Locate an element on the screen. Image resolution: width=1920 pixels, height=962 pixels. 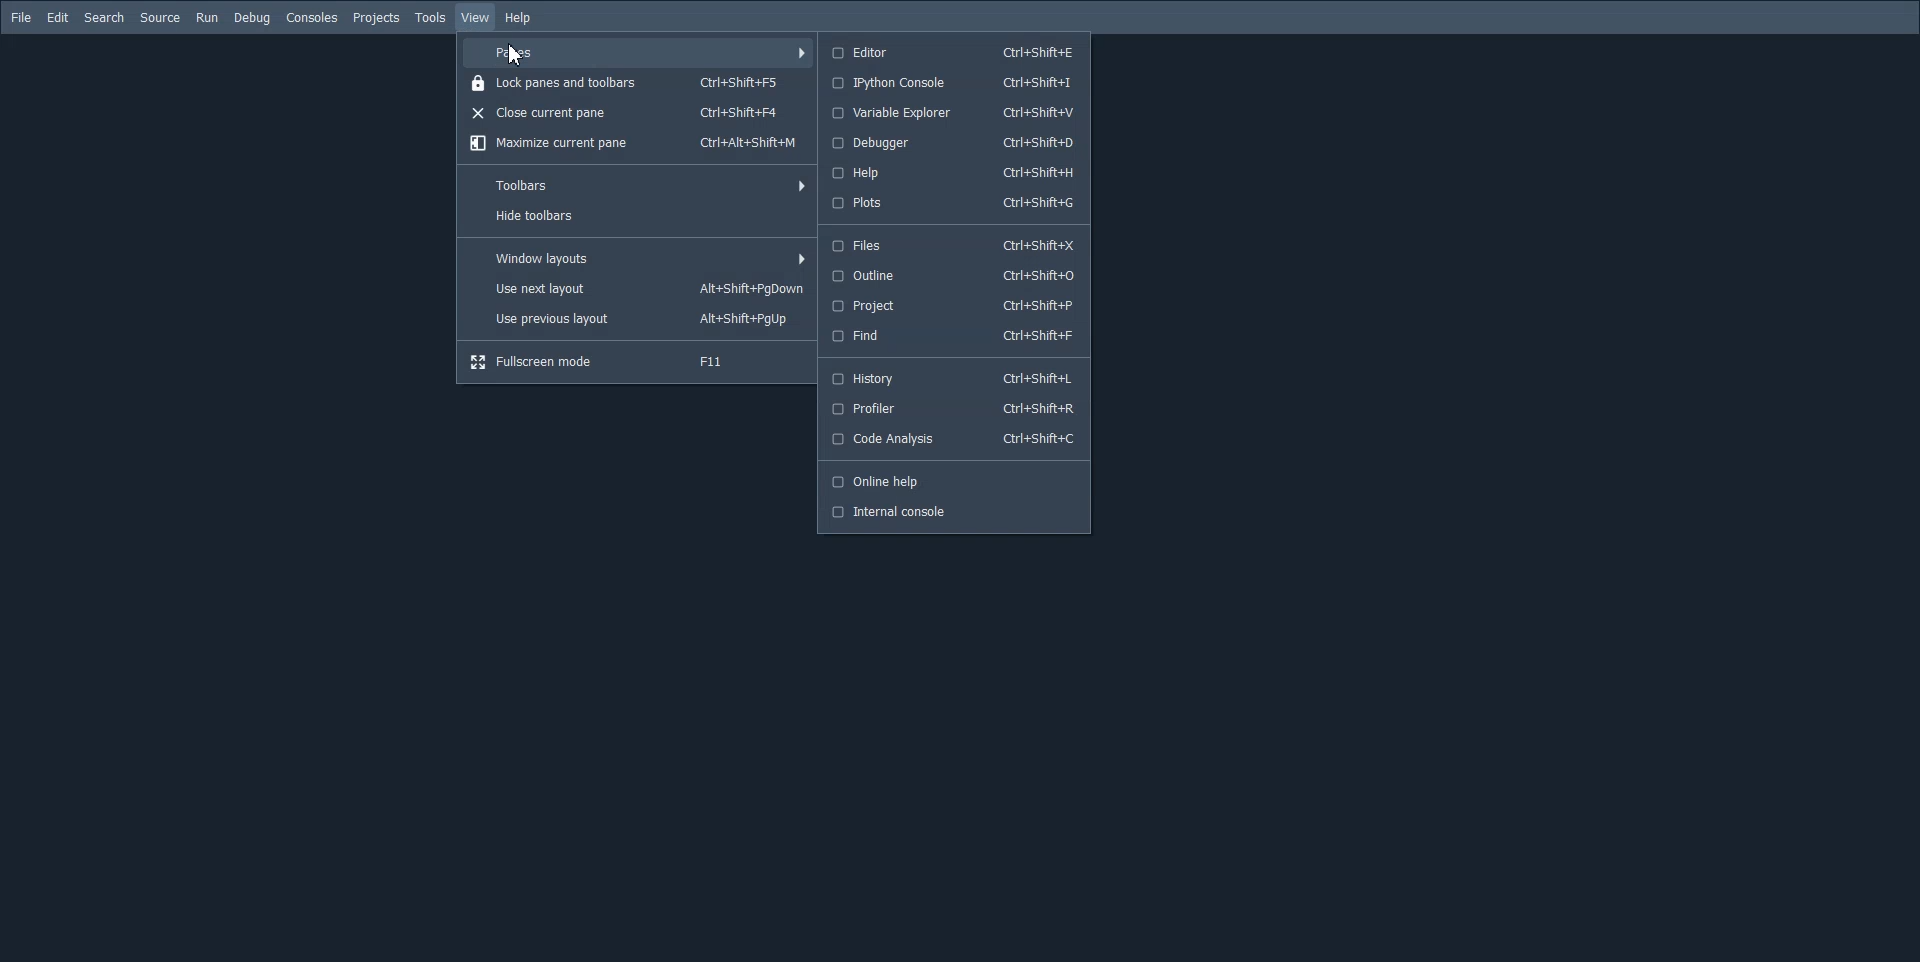
Variable explorer is located at coordinates (955, 112).